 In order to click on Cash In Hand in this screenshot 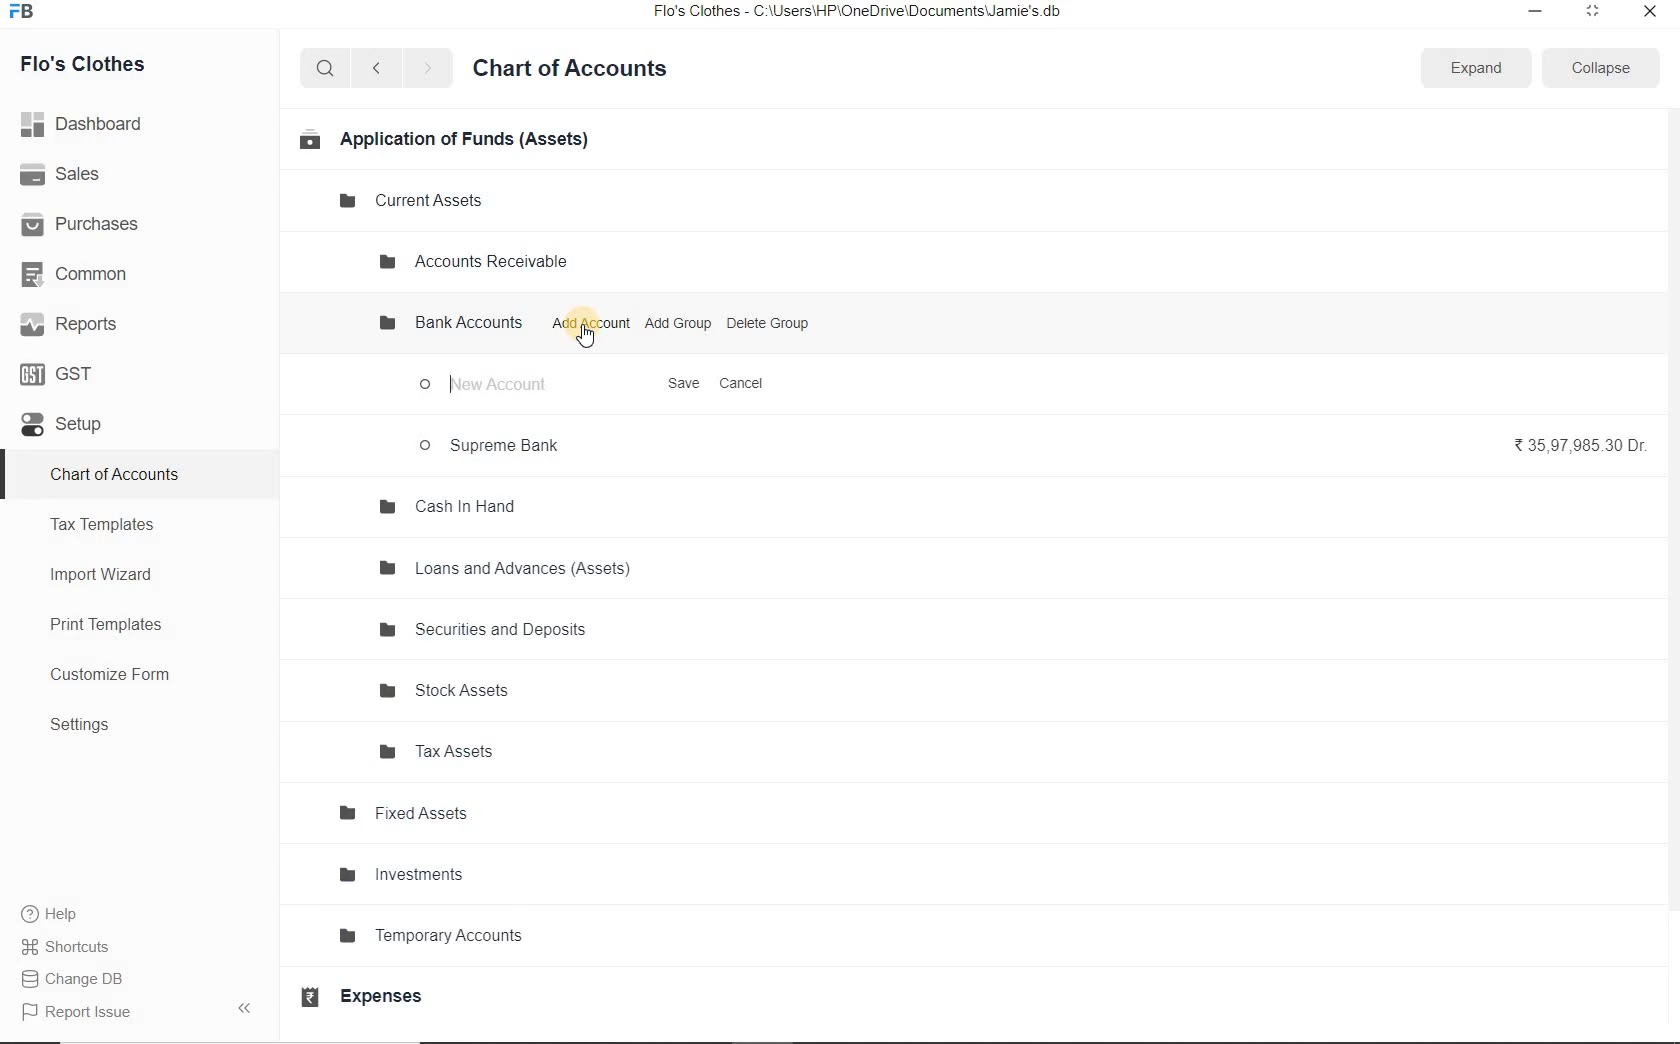, I will do `click(453, 506)`.